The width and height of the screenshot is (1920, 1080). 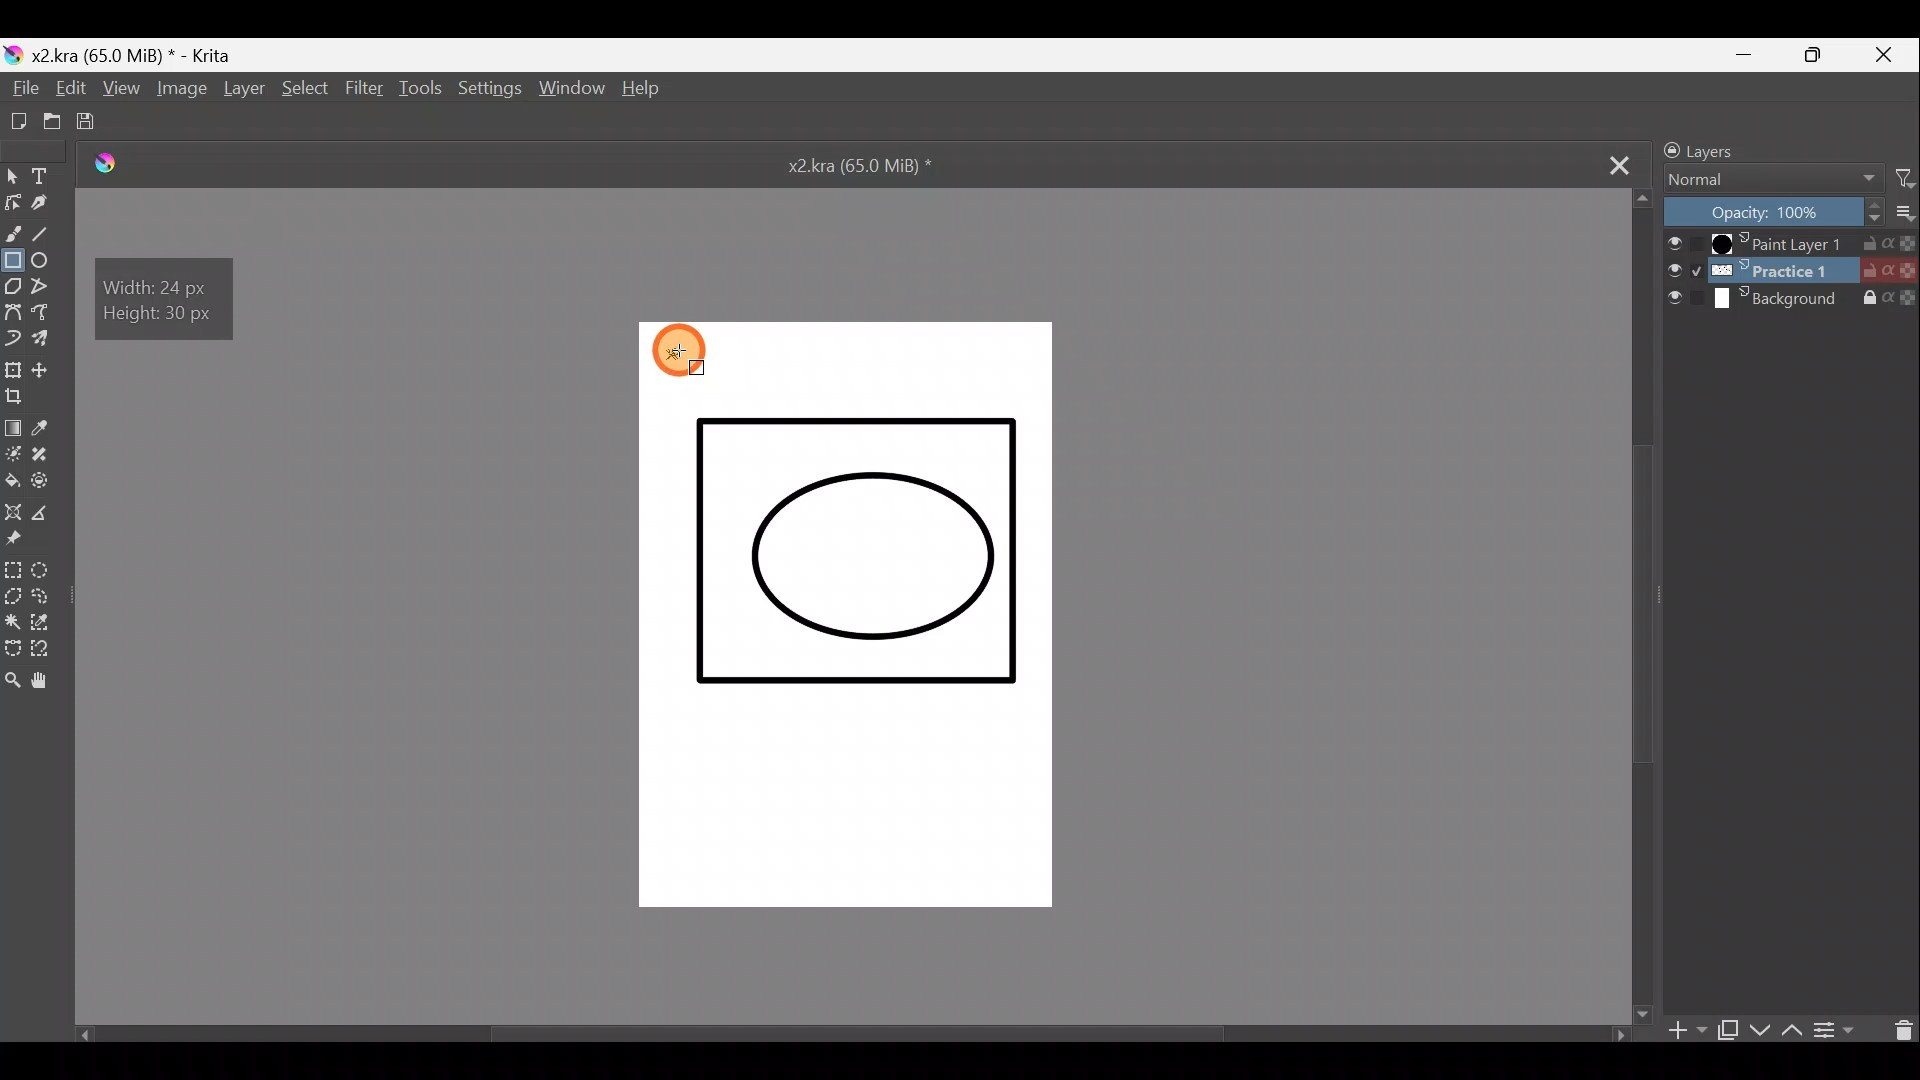 What do you see at coordinates (39, 174) in the screenshot?
I see `Text tool` at bounding box center [39, 174].